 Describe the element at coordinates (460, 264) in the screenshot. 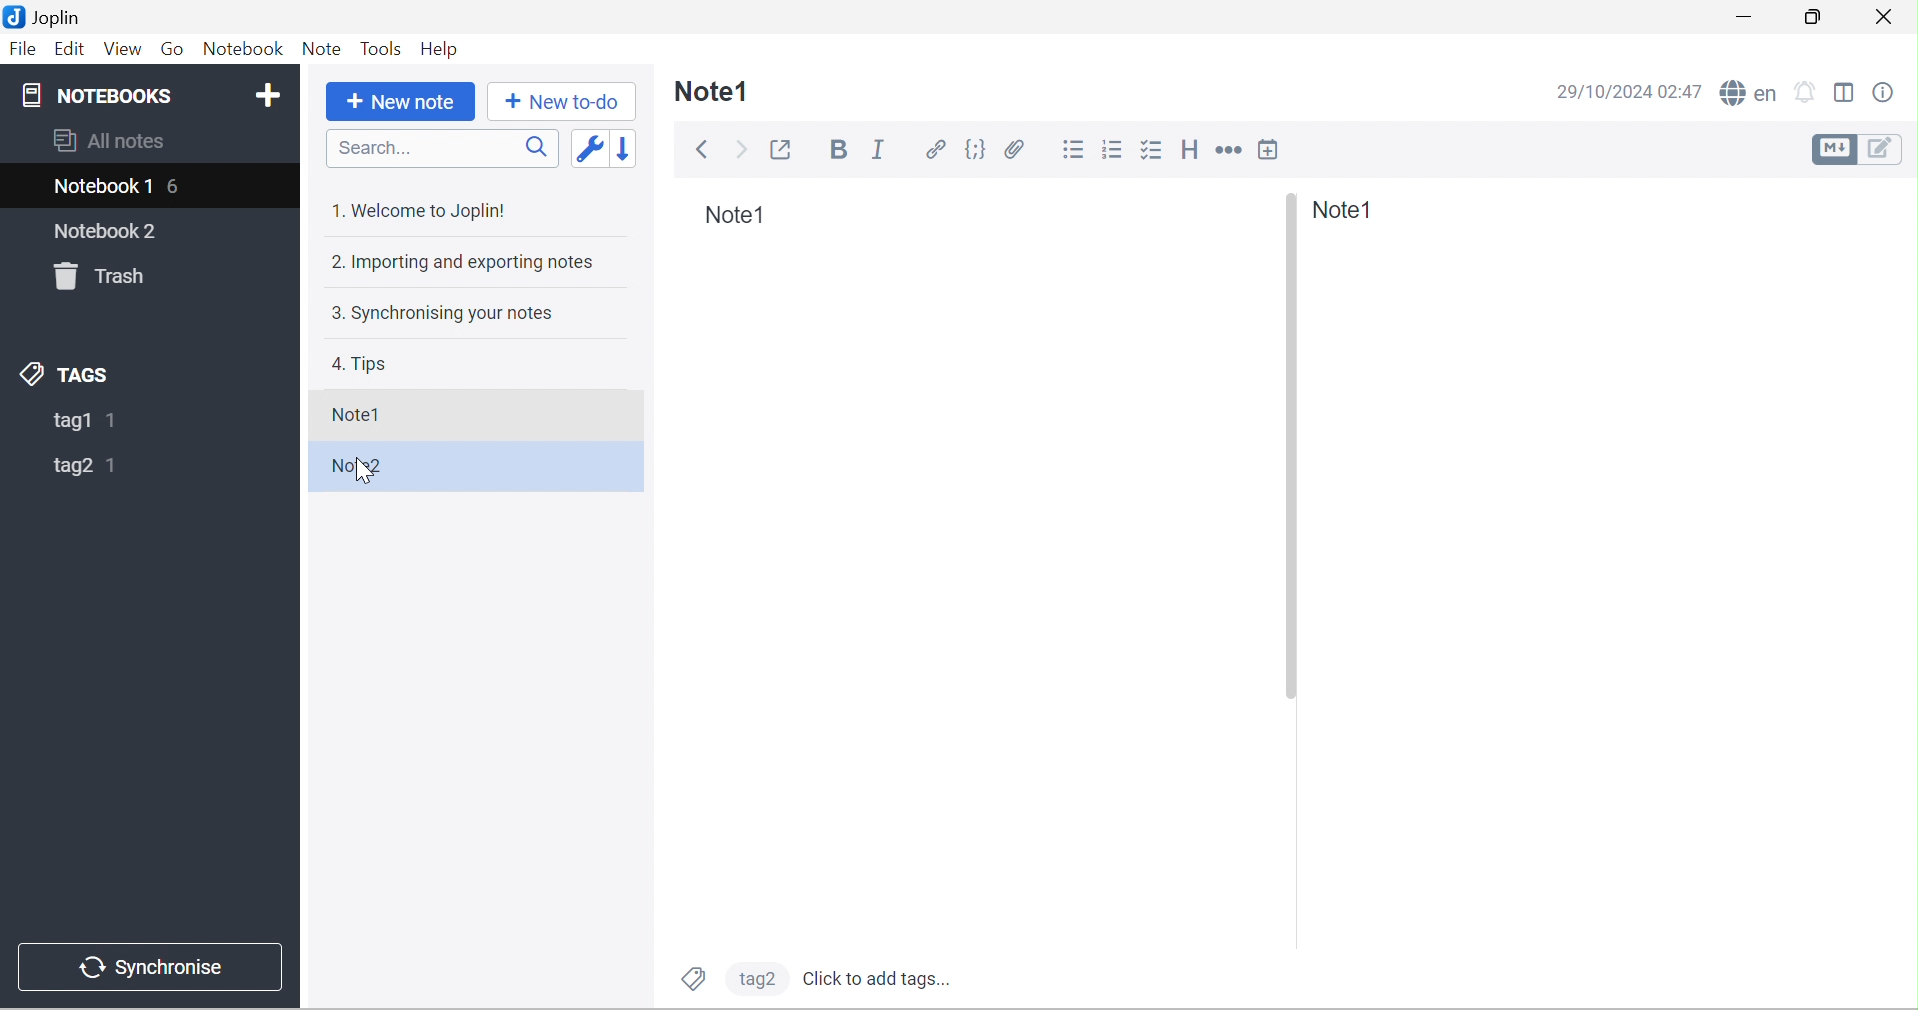

I see `2. Importing and exporting notes` at that location.